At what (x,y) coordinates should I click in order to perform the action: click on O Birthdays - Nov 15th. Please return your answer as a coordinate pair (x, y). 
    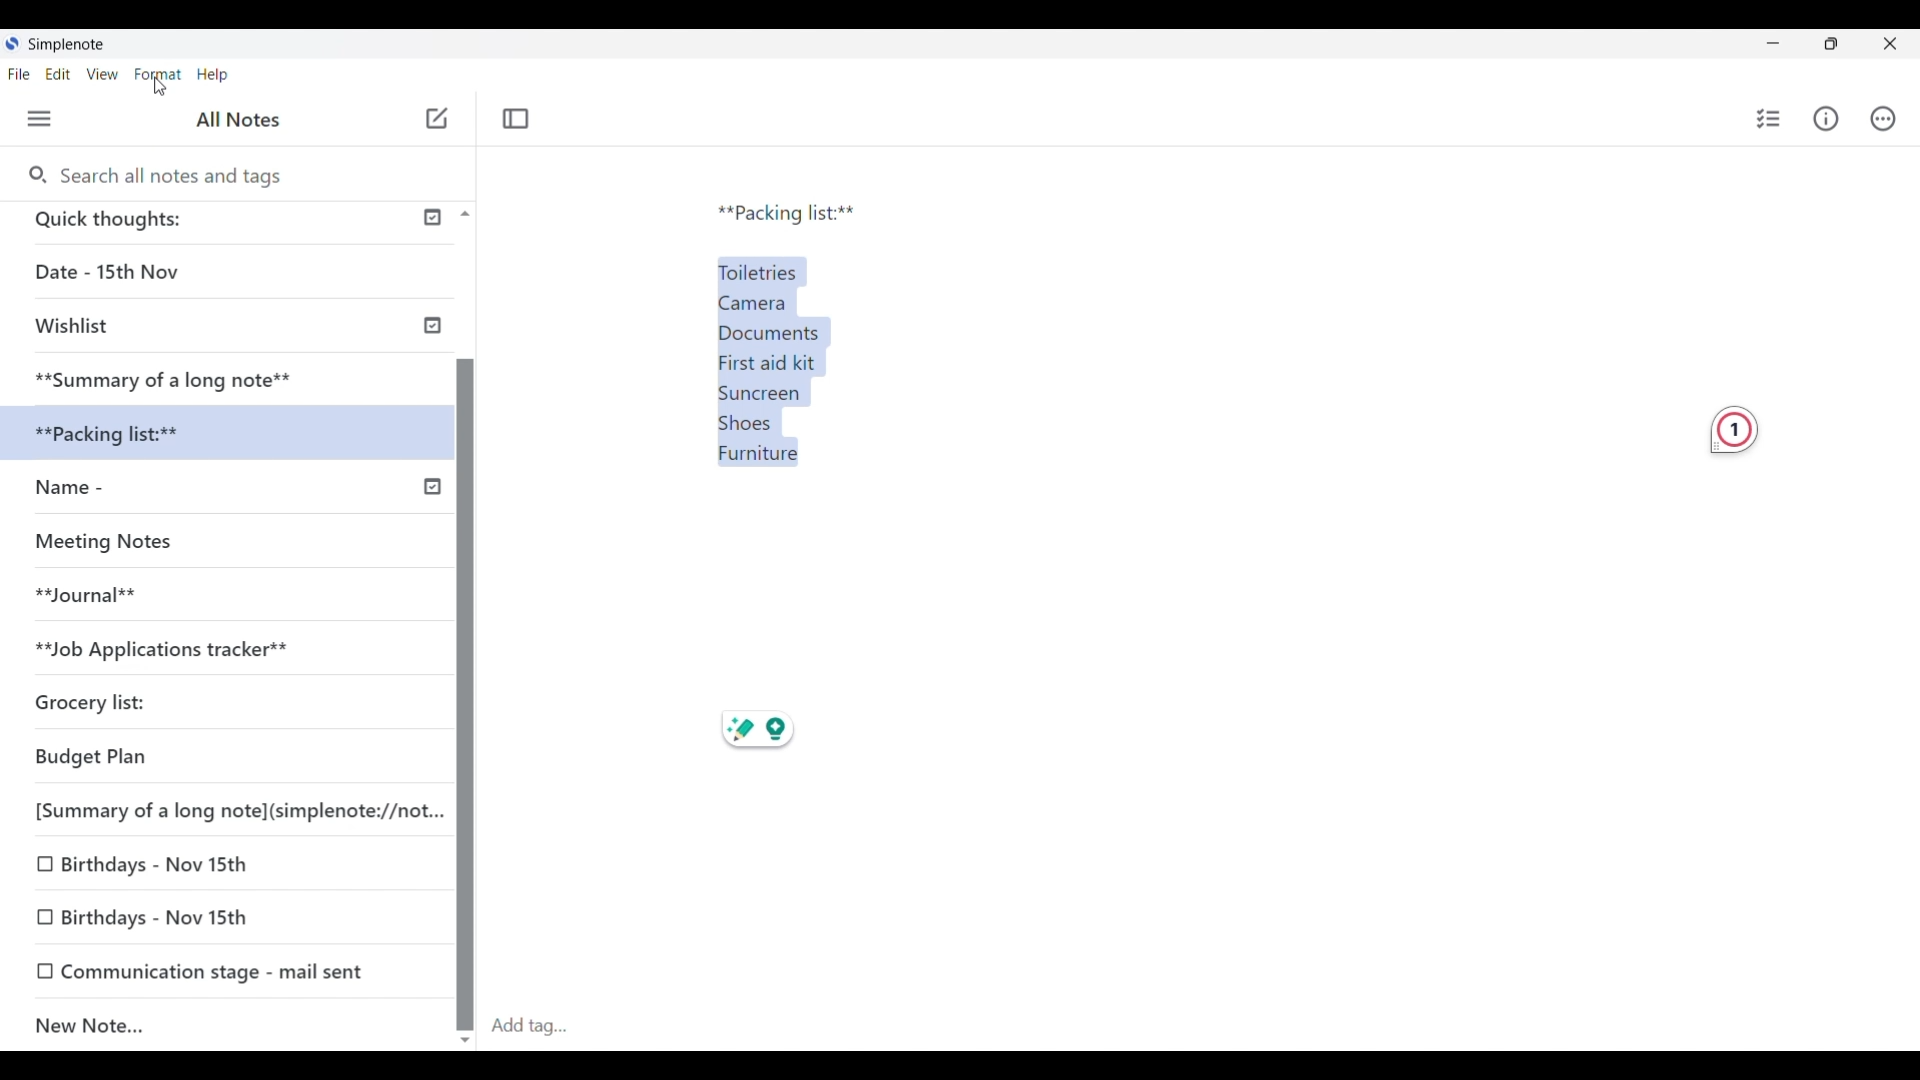
    Looking at the image, I should click on (152, 862).